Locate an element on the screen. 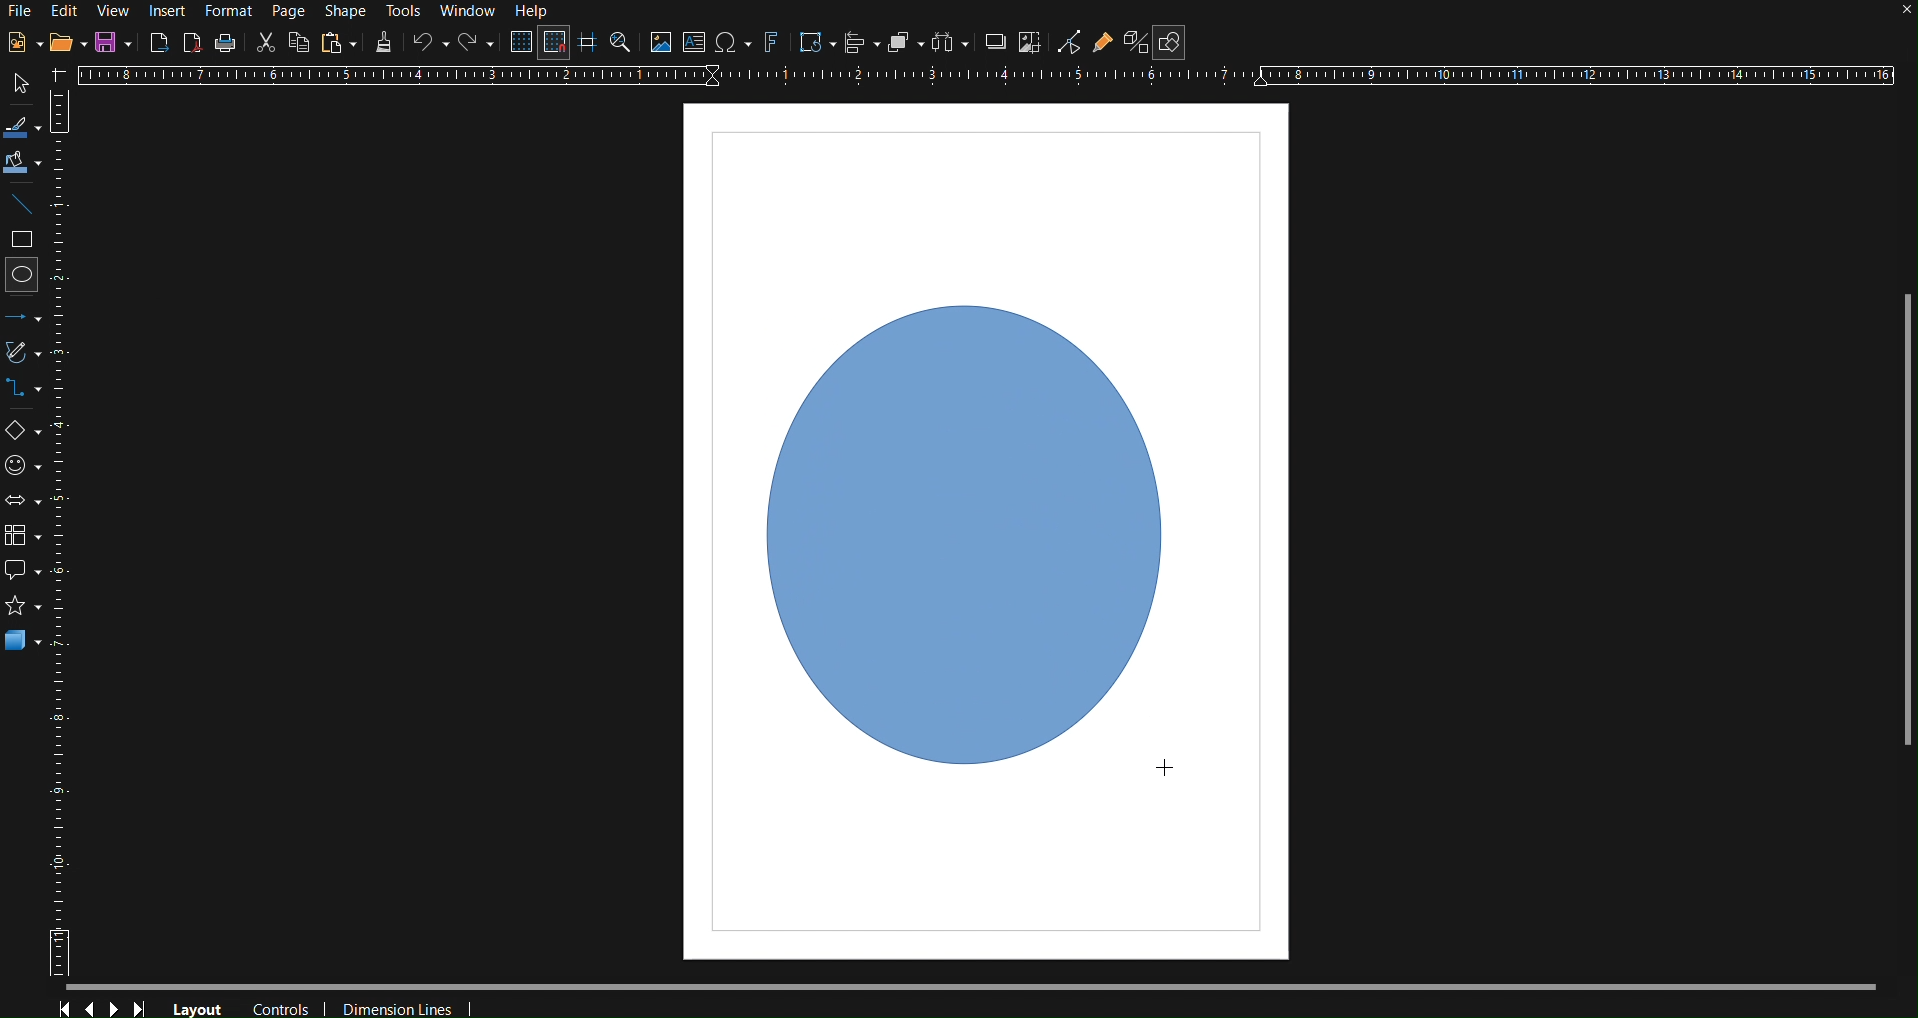  Arrange is located at coordinates (904, 44).